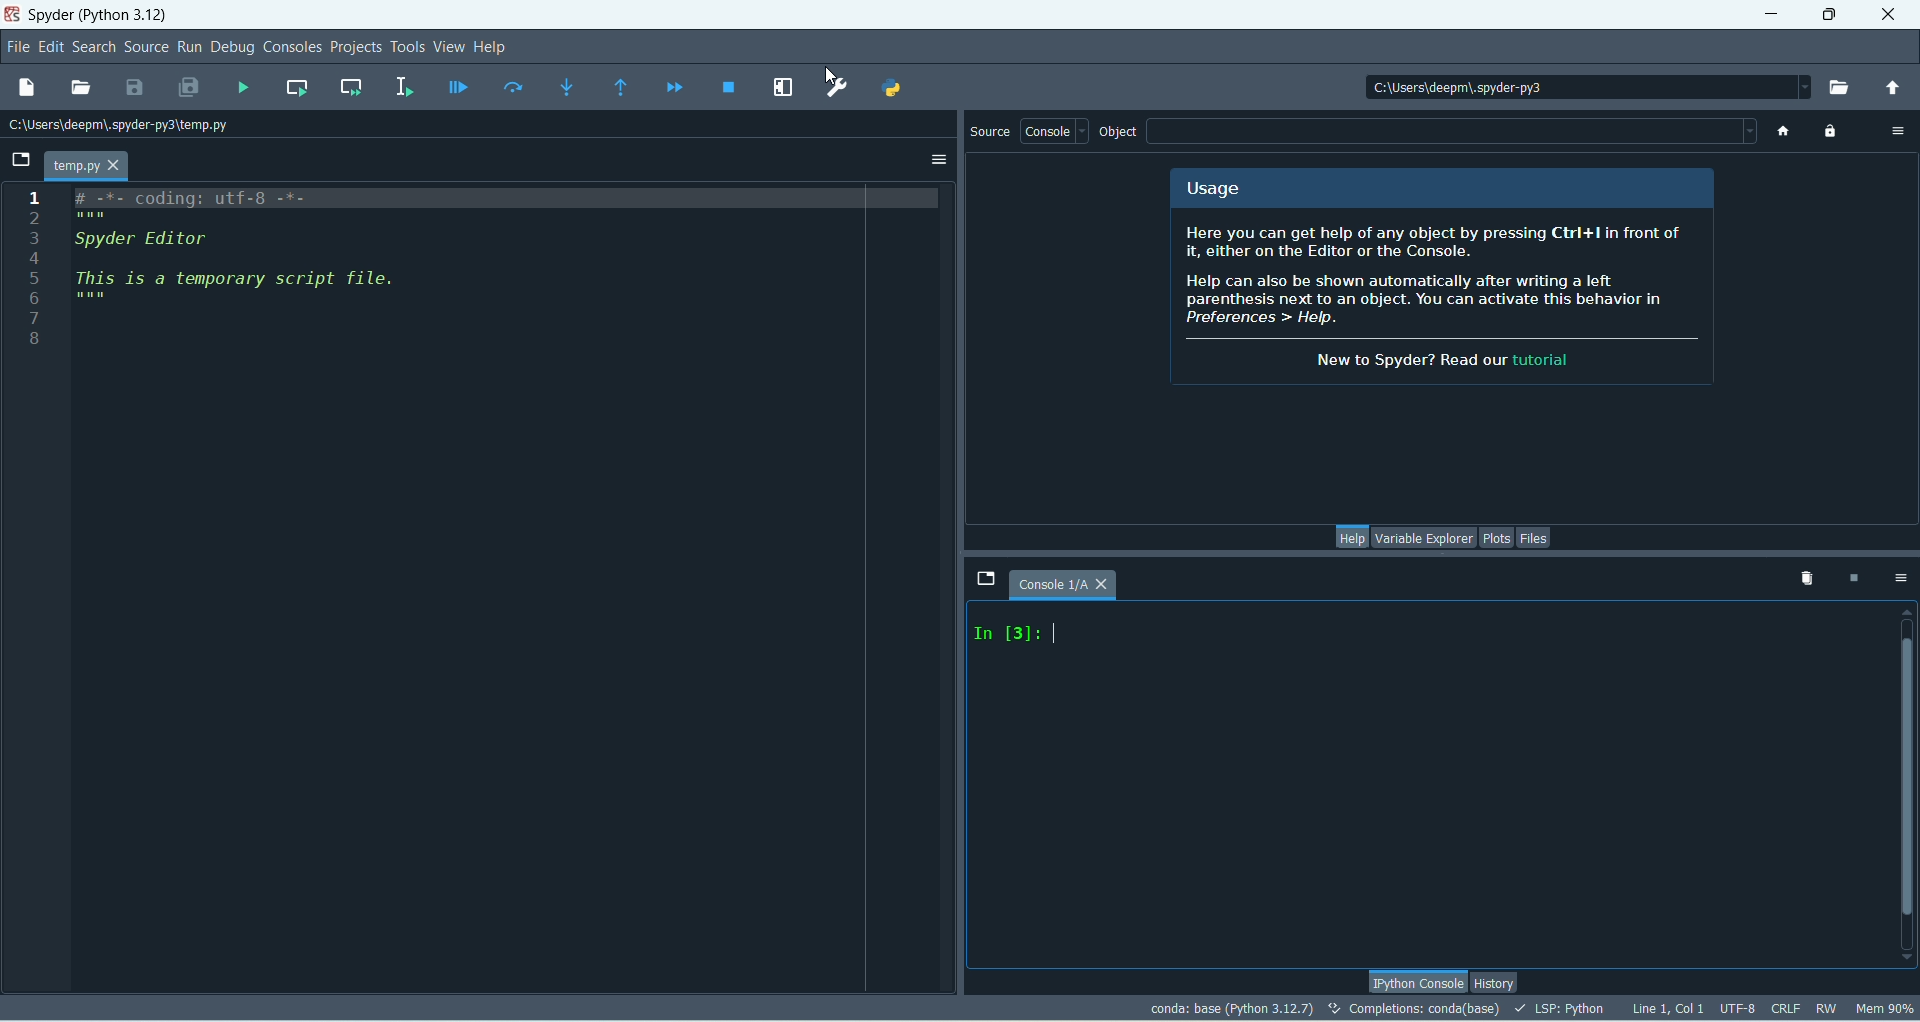  I want to click on open, so click(80, 88).